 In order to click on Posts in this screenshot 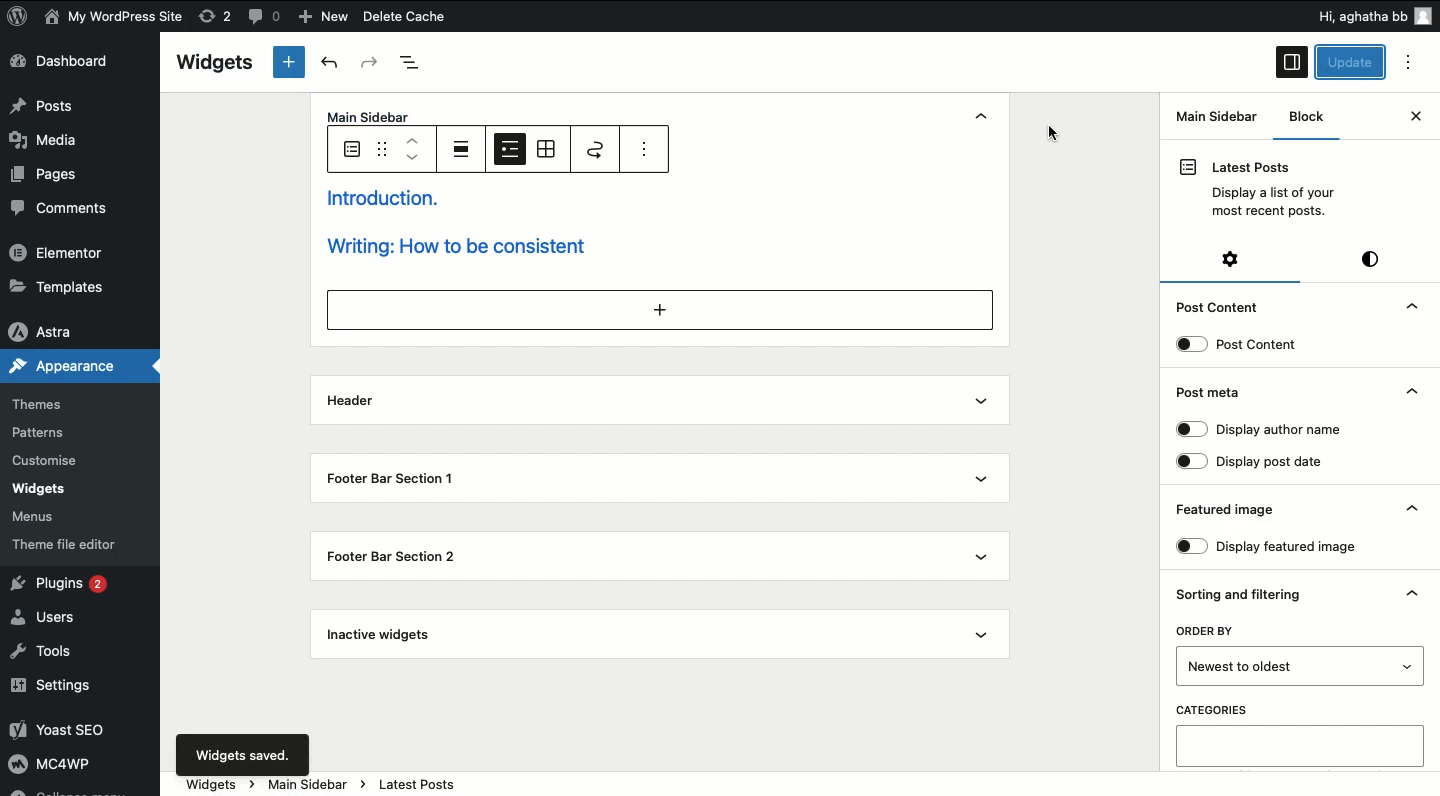, I will do `click(45, 106)`.